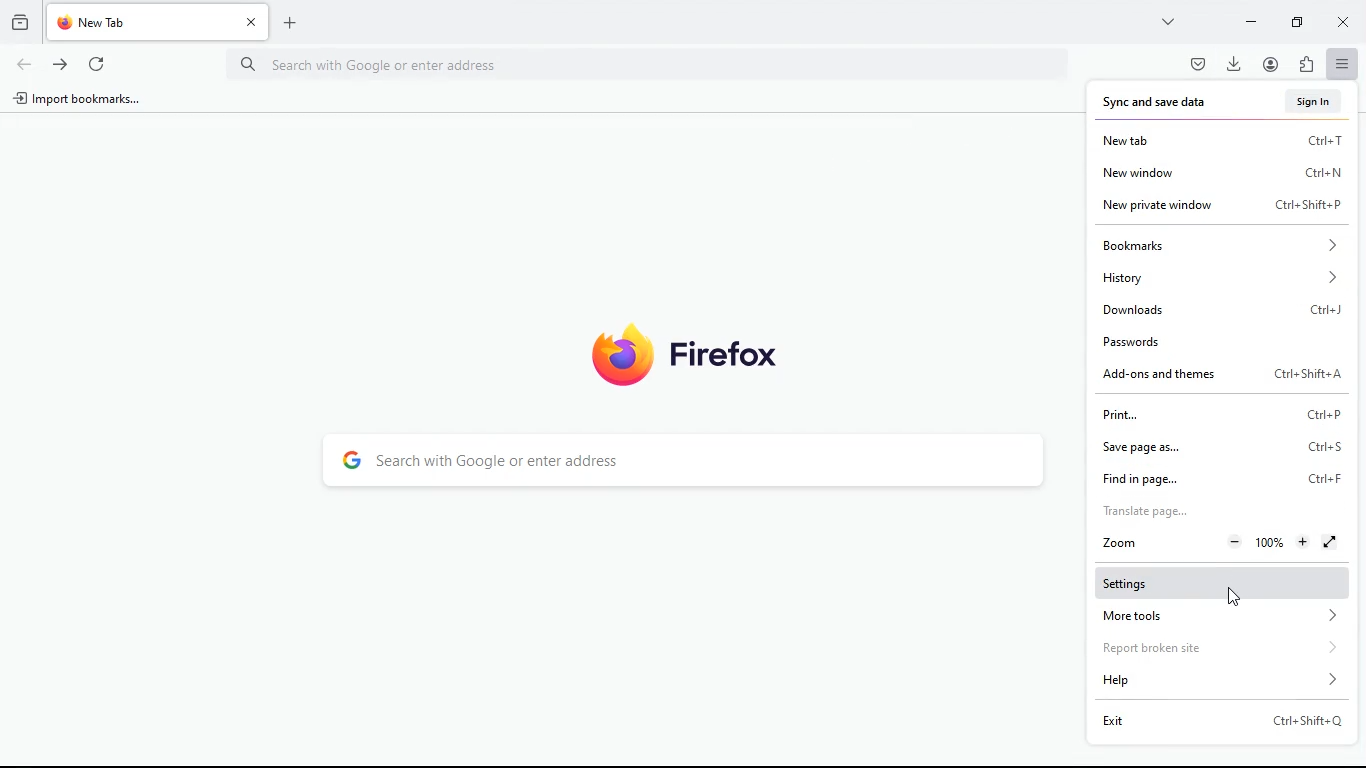  I want to click on new window, so click(1219, 173).